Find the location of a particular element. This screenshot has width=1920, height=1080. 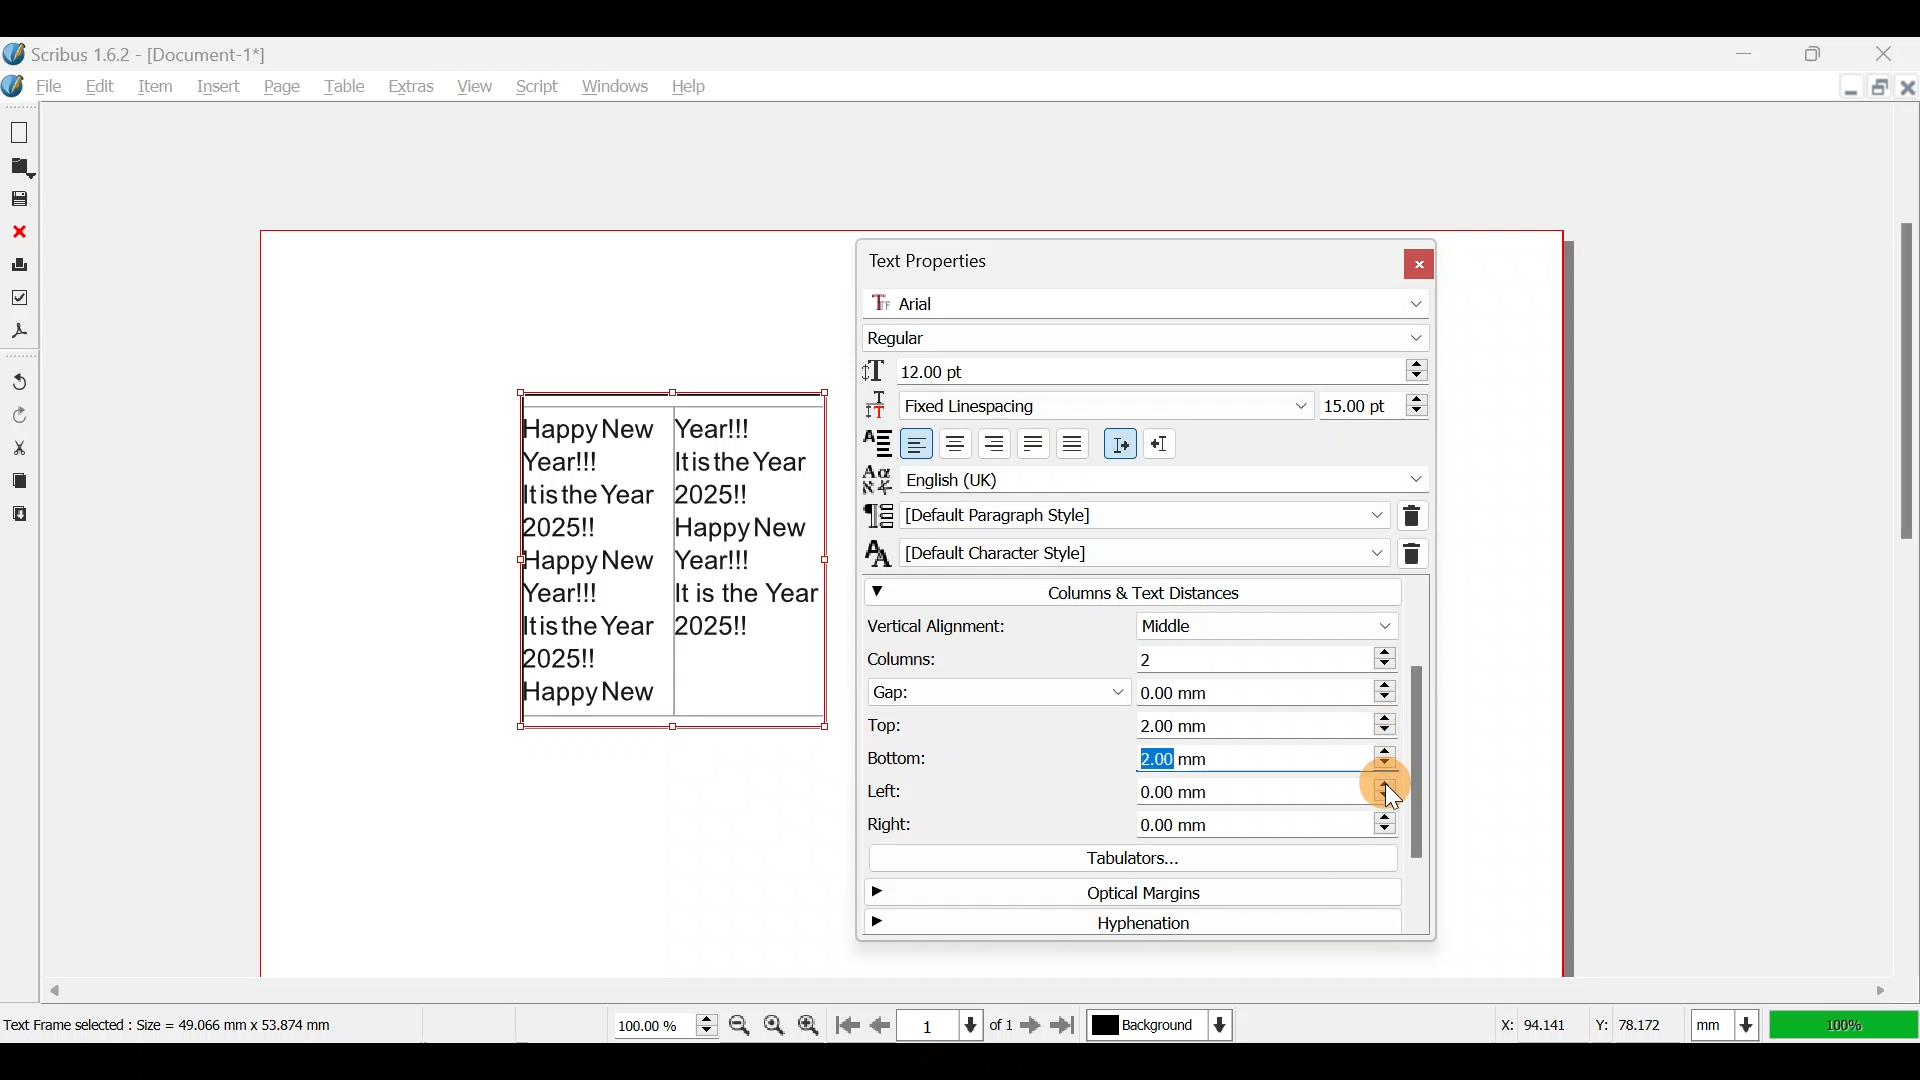

Windows is located at coordinates (611, 81).